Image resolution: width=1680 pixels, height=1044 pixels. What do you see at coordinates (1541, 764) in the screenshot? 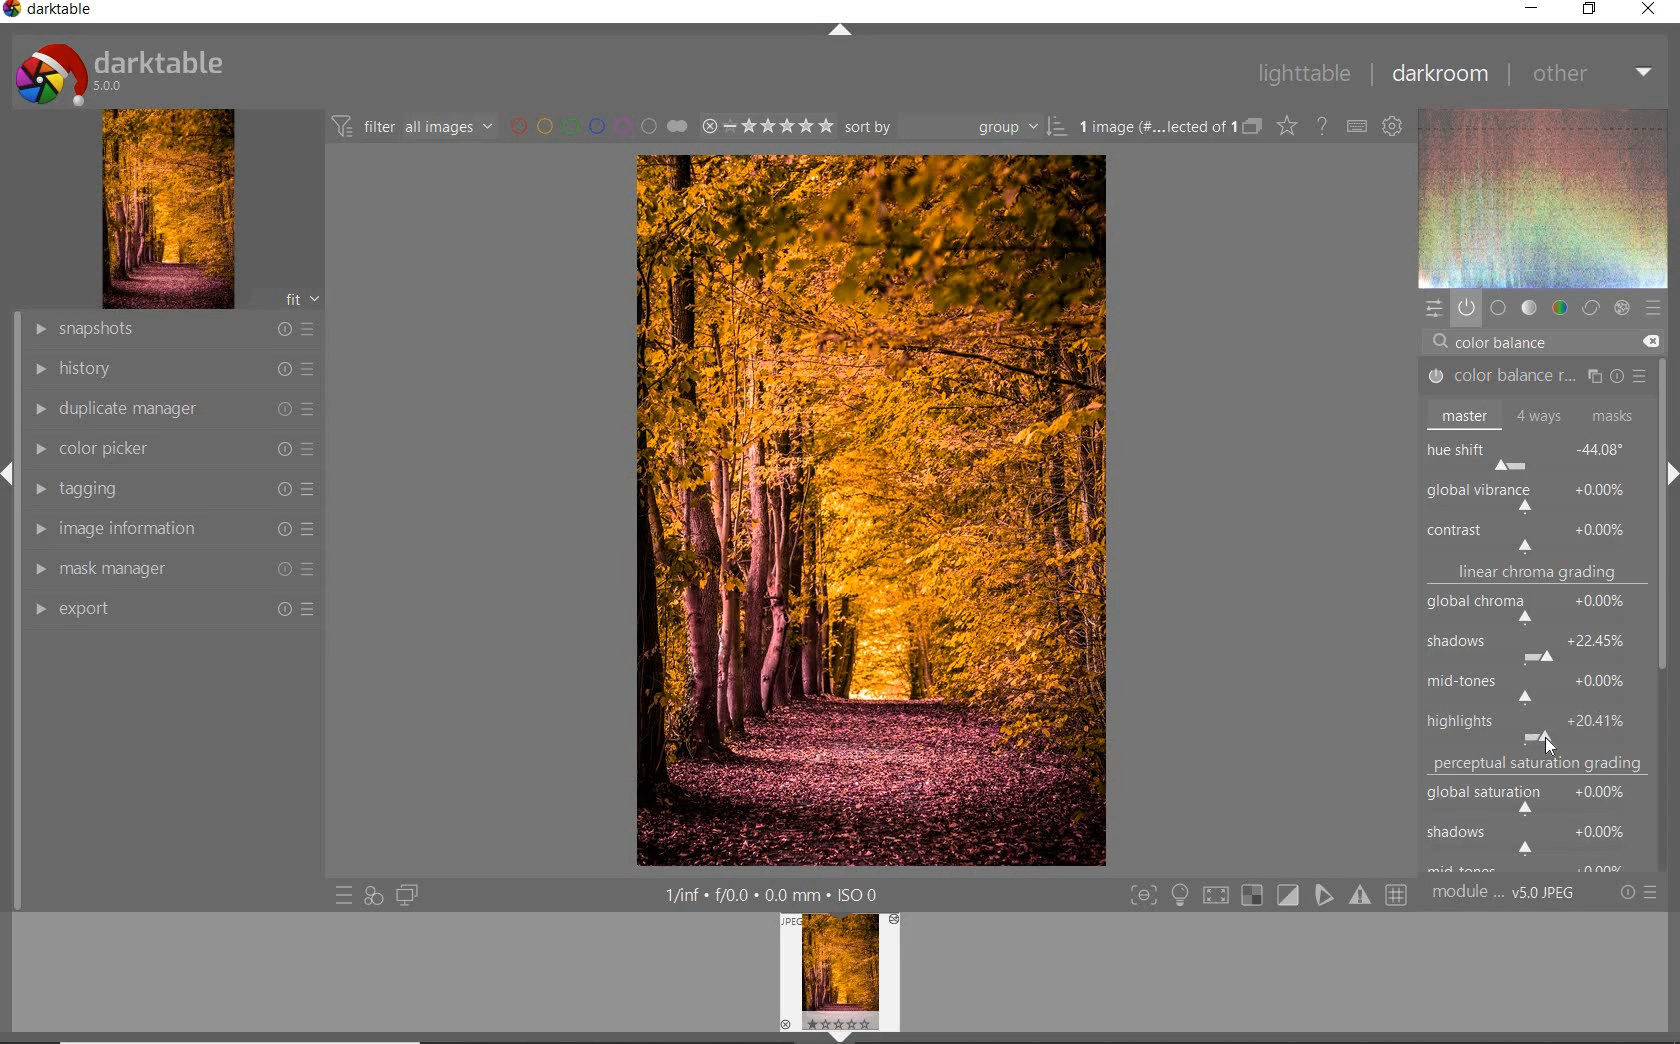
I see `perceptual saturation grading` at bounding box center [1541, 764].